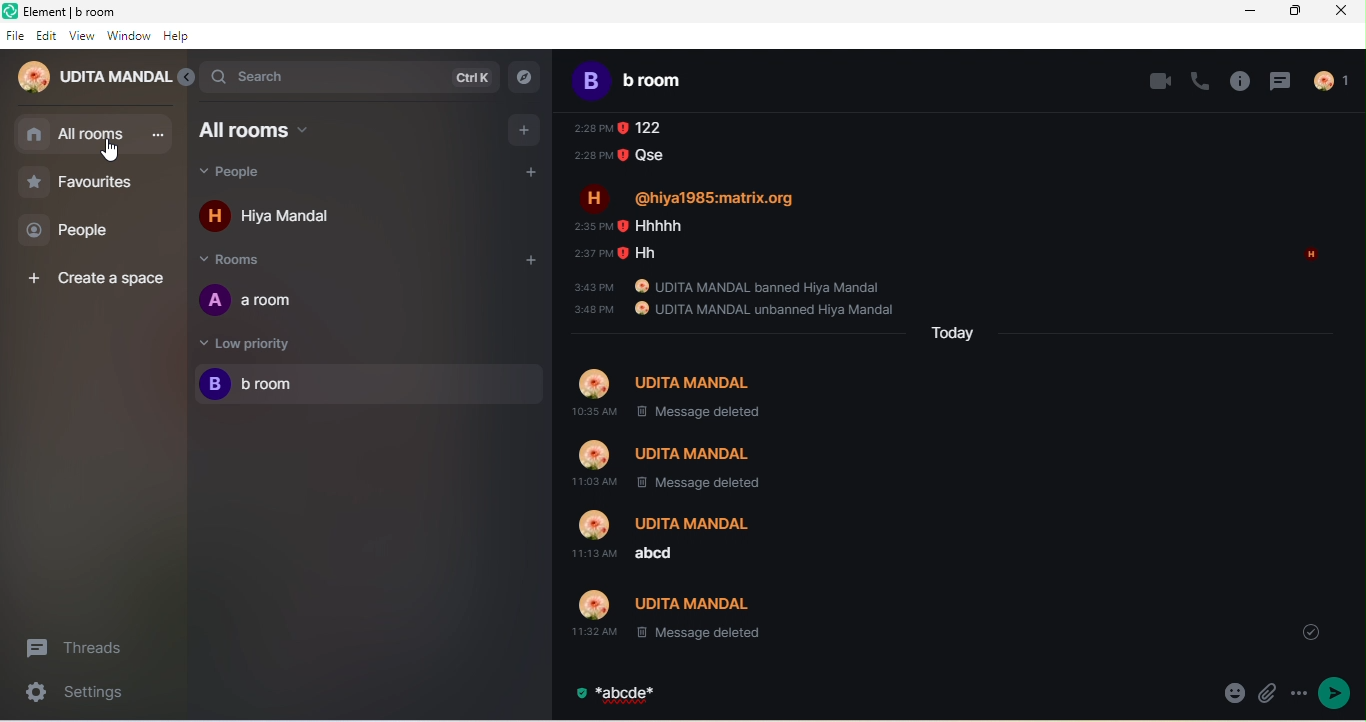  What do you see at coordinates (1232, 694) in the screenshot?
I see `emoji` at bounding box center [1232, 694].